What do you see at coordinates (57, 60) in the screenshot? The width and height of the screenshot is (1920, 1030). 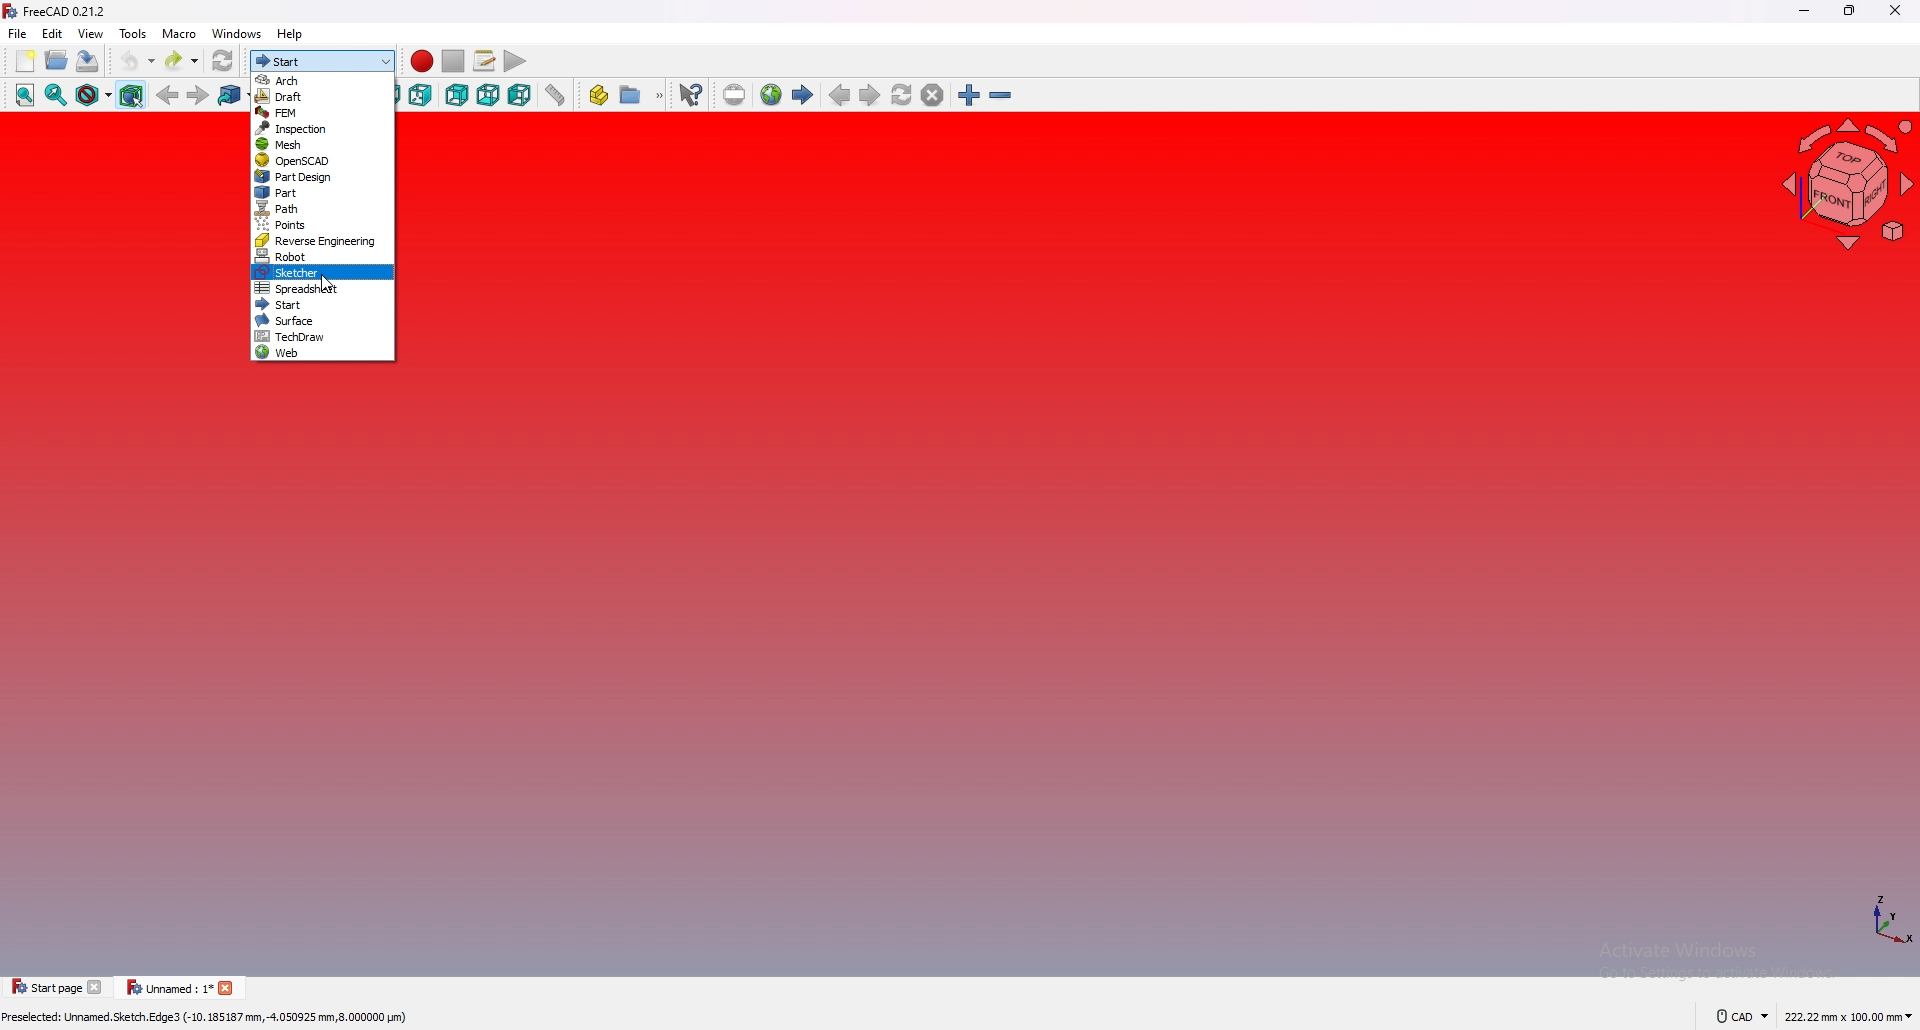 I see `open` at bounding box center [57, 60].